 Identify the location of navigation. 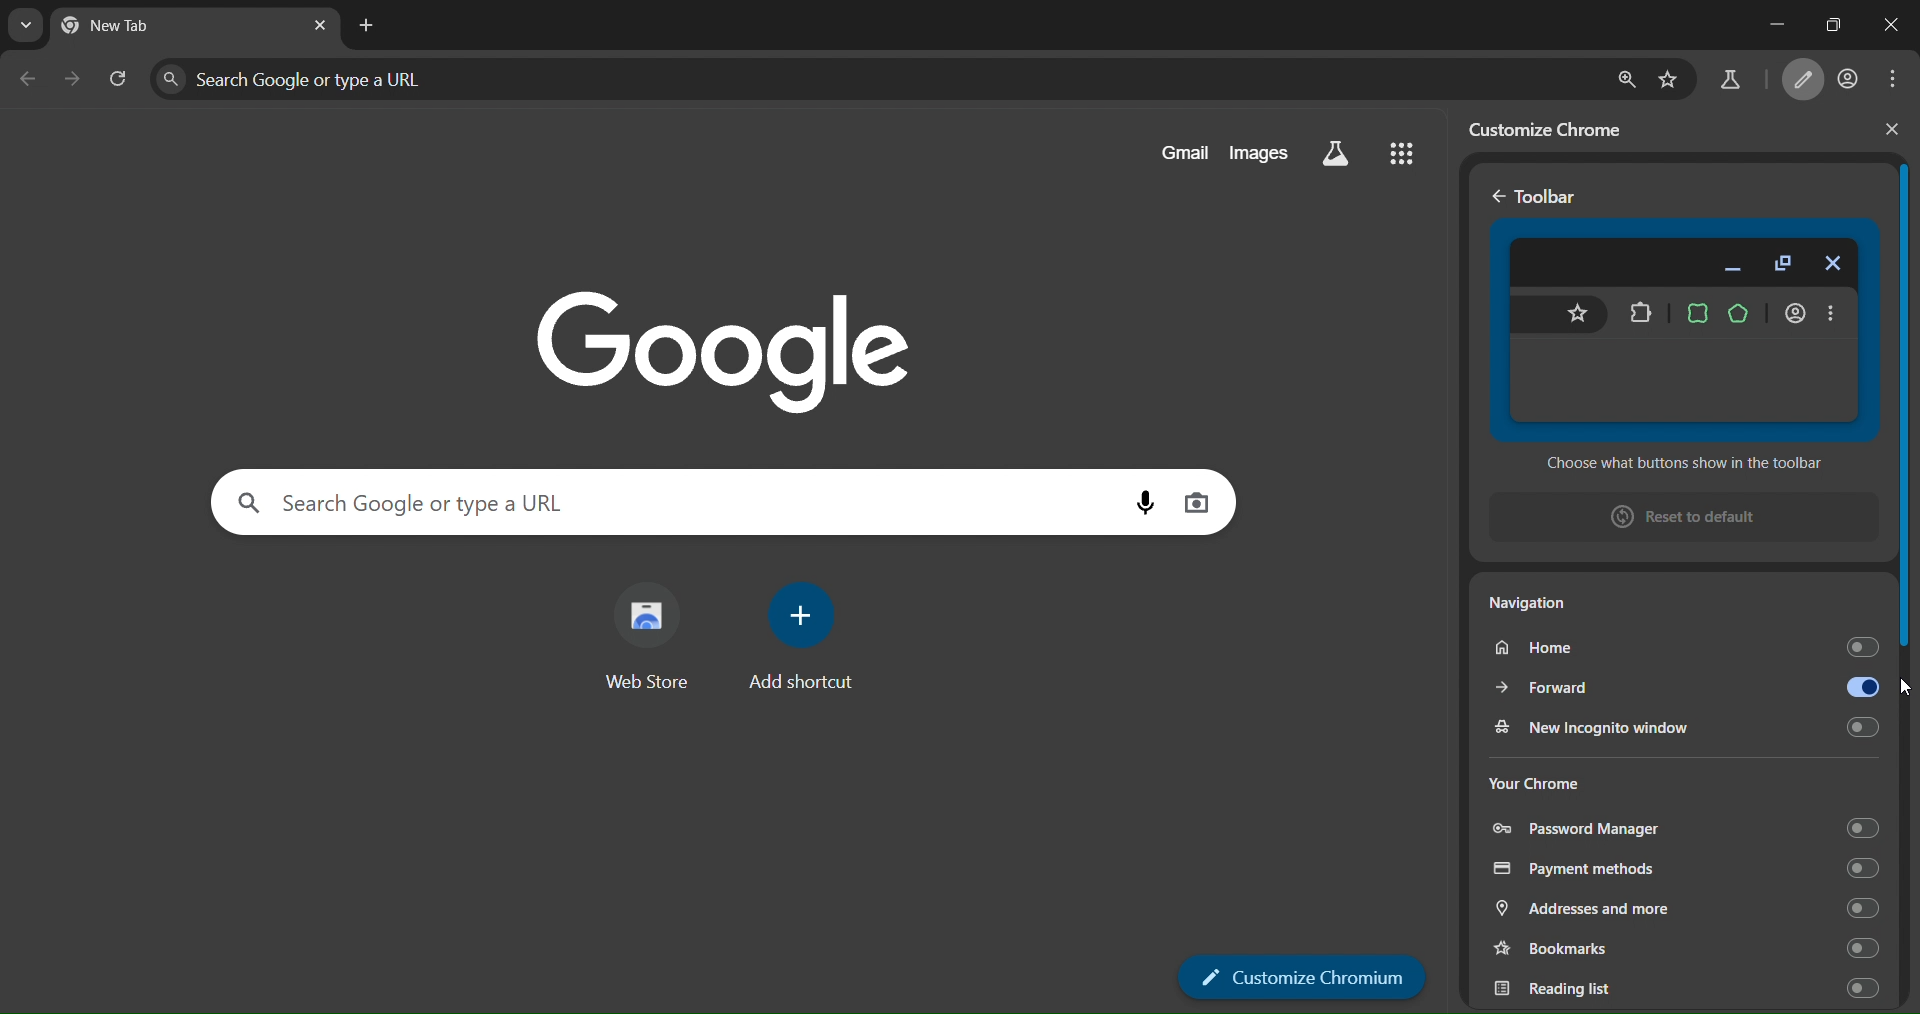
(1559, 607).